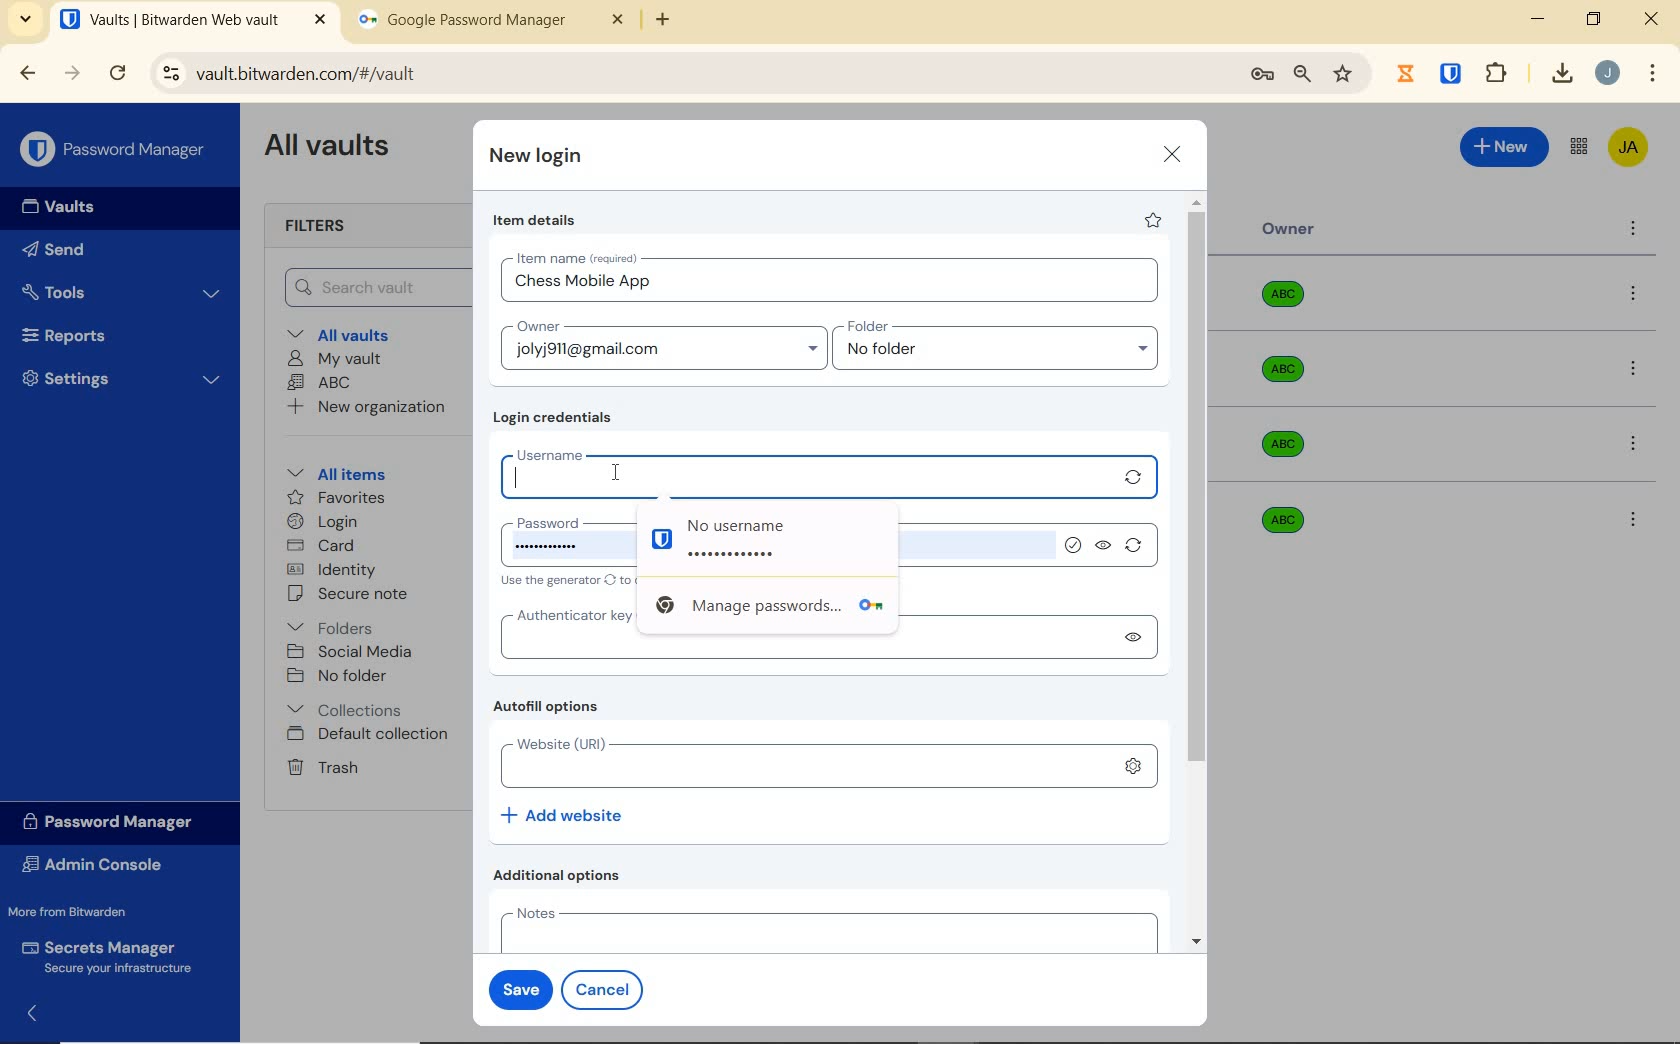 The width and height of the screenshot is (1680, 1044). I want to click on secure note, so click(354, 594).